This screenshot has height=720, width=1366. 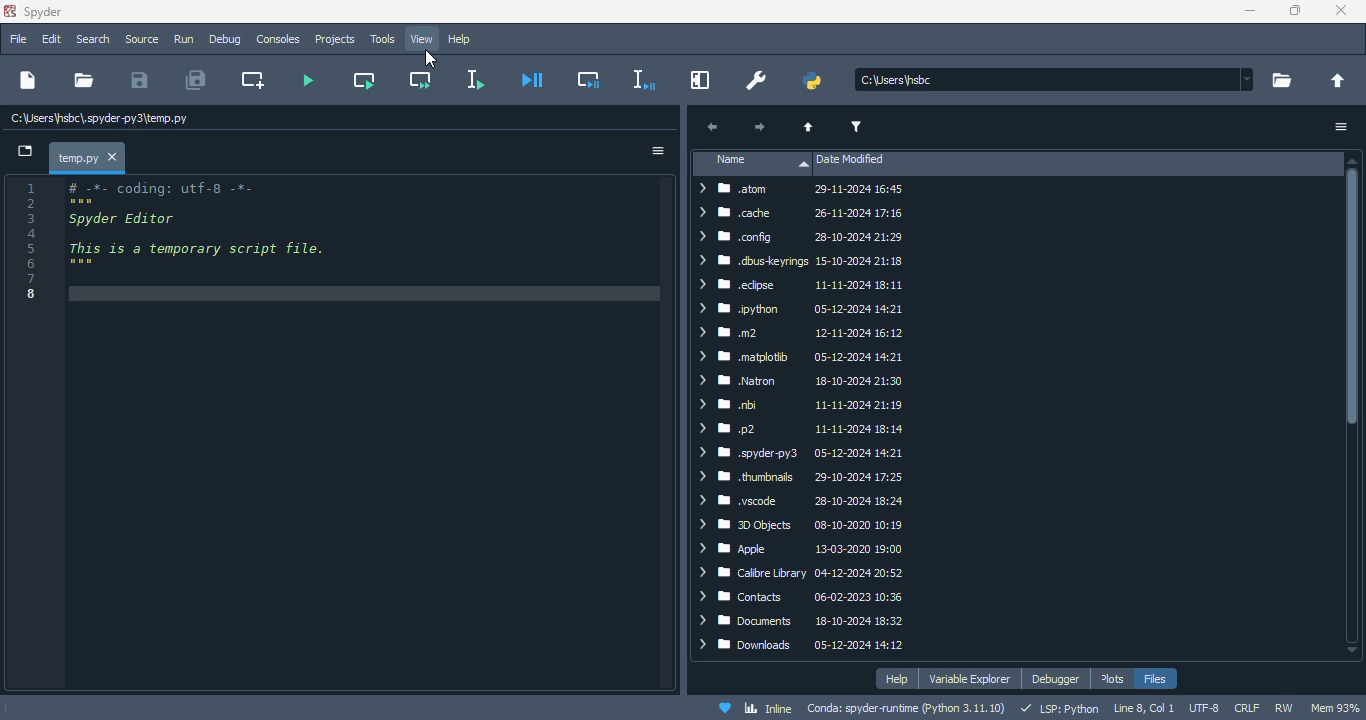 What do you see at coordinates (812, 572) in the screenshot?
I see `Calibre Library` at bounding box center [812, 572].